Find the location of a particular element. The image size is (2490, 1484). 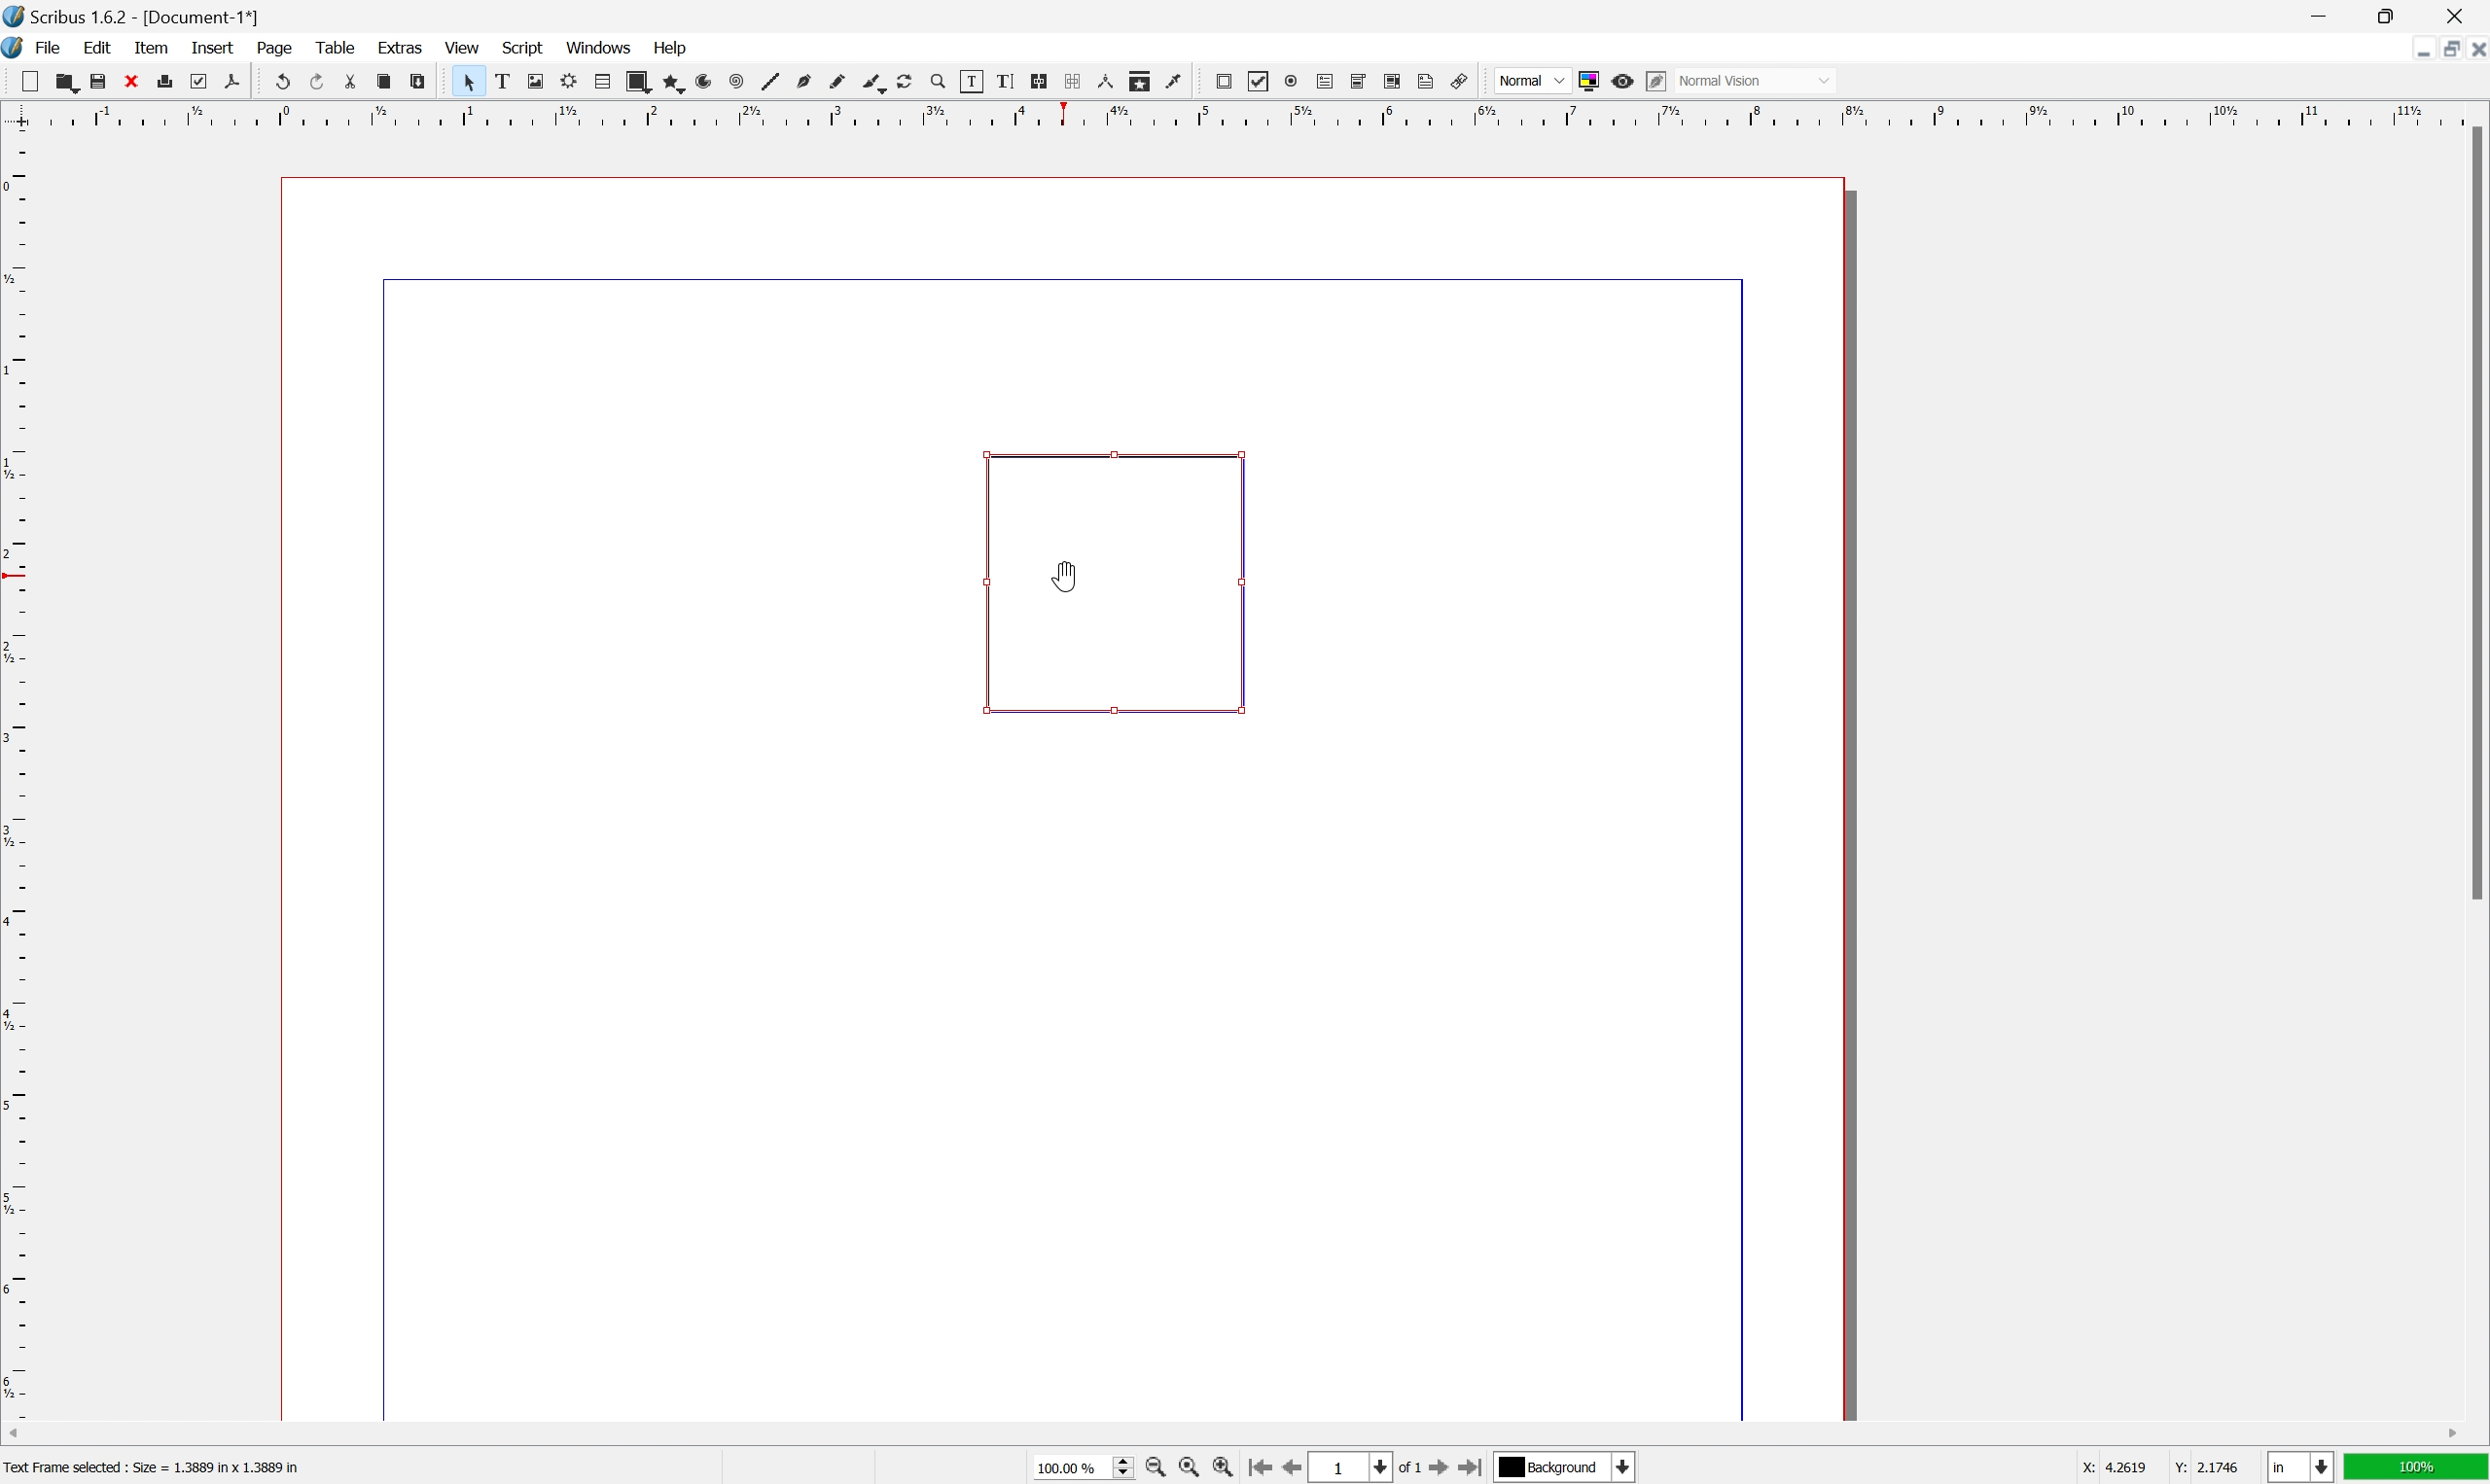

cut is located at coordinates (351, 81).